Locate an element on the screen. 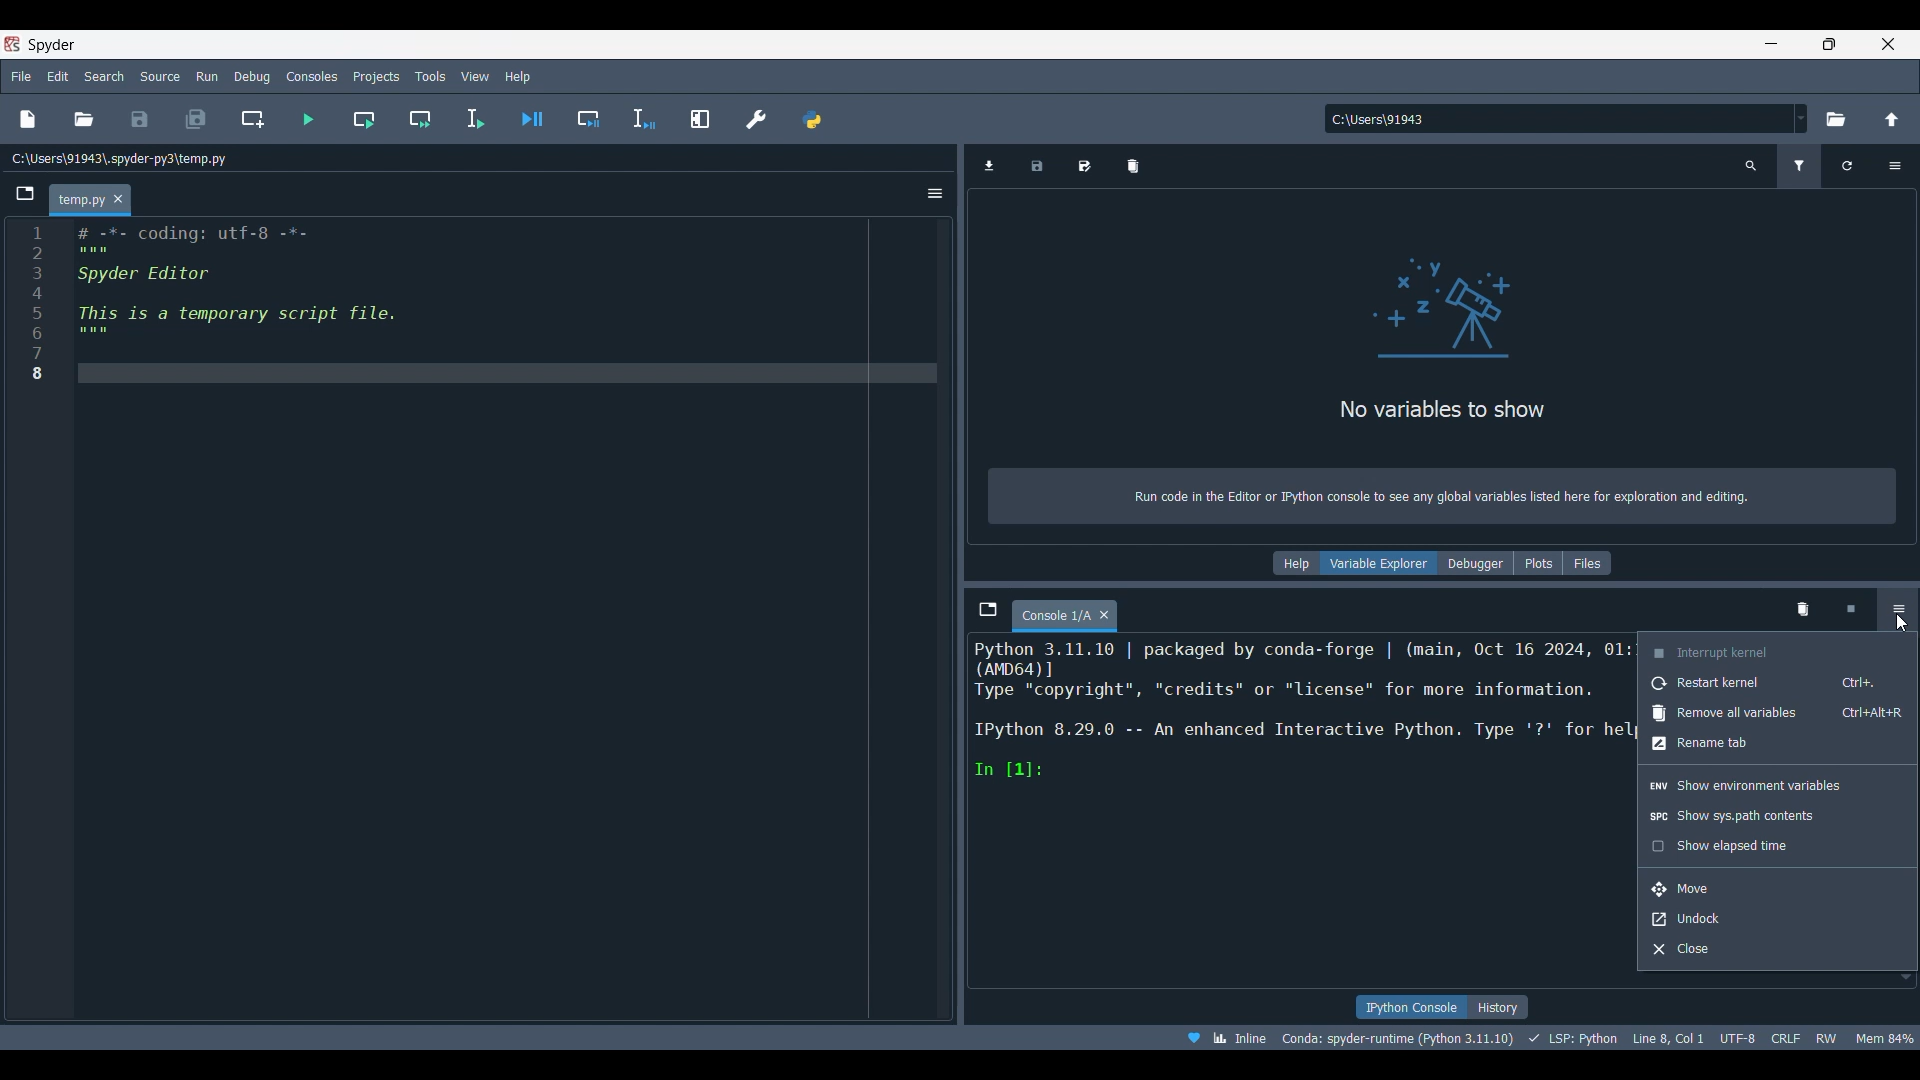  Save data is located at coordinates (1038, 166).